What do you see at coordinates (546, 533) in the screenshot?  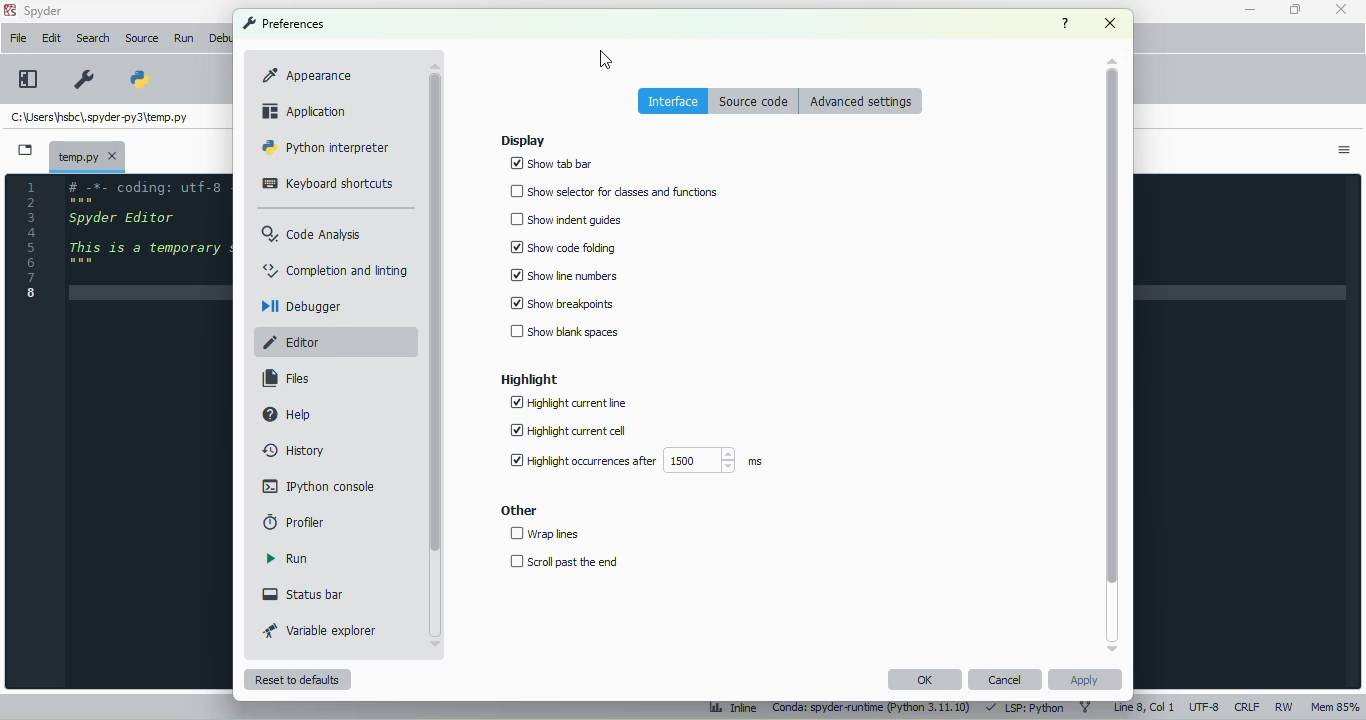 I see `wrap lines` at bounding box center [546, 533].